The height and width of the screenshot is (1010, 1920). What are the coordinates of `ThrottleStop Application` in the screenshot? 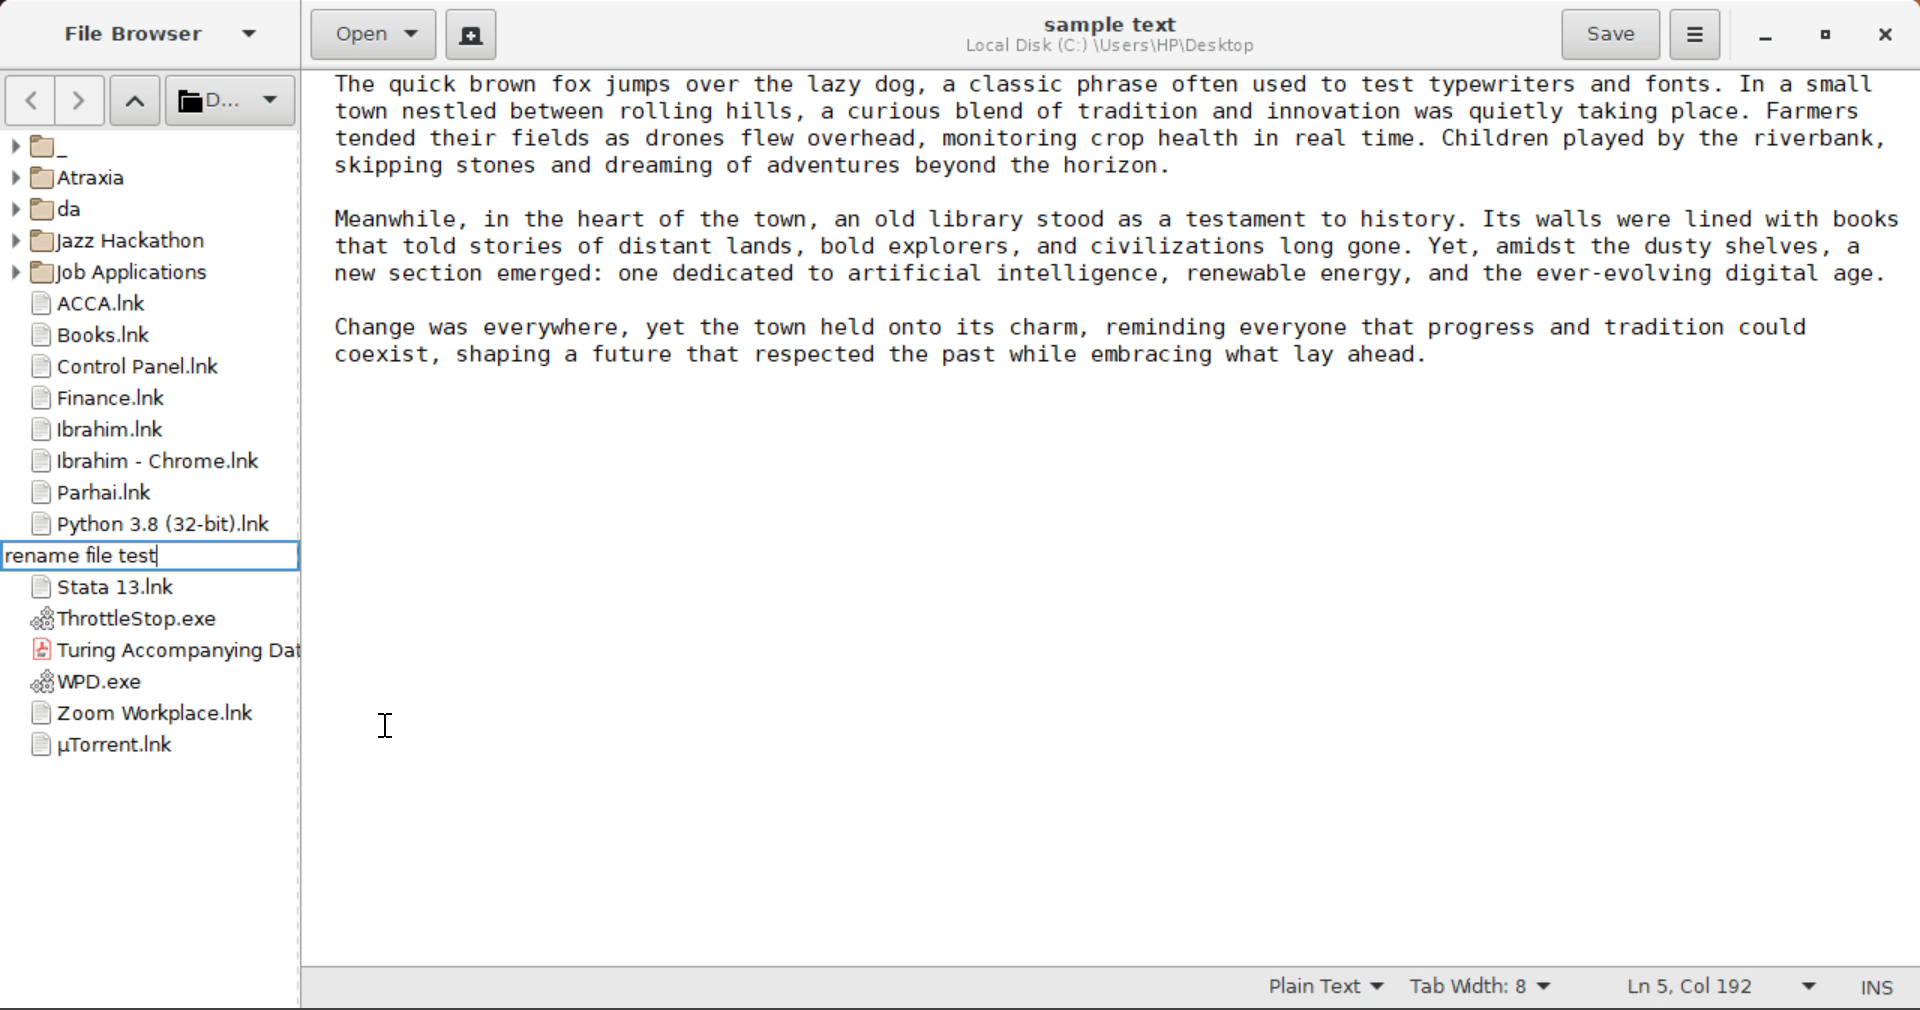 It's located at (144, 620).